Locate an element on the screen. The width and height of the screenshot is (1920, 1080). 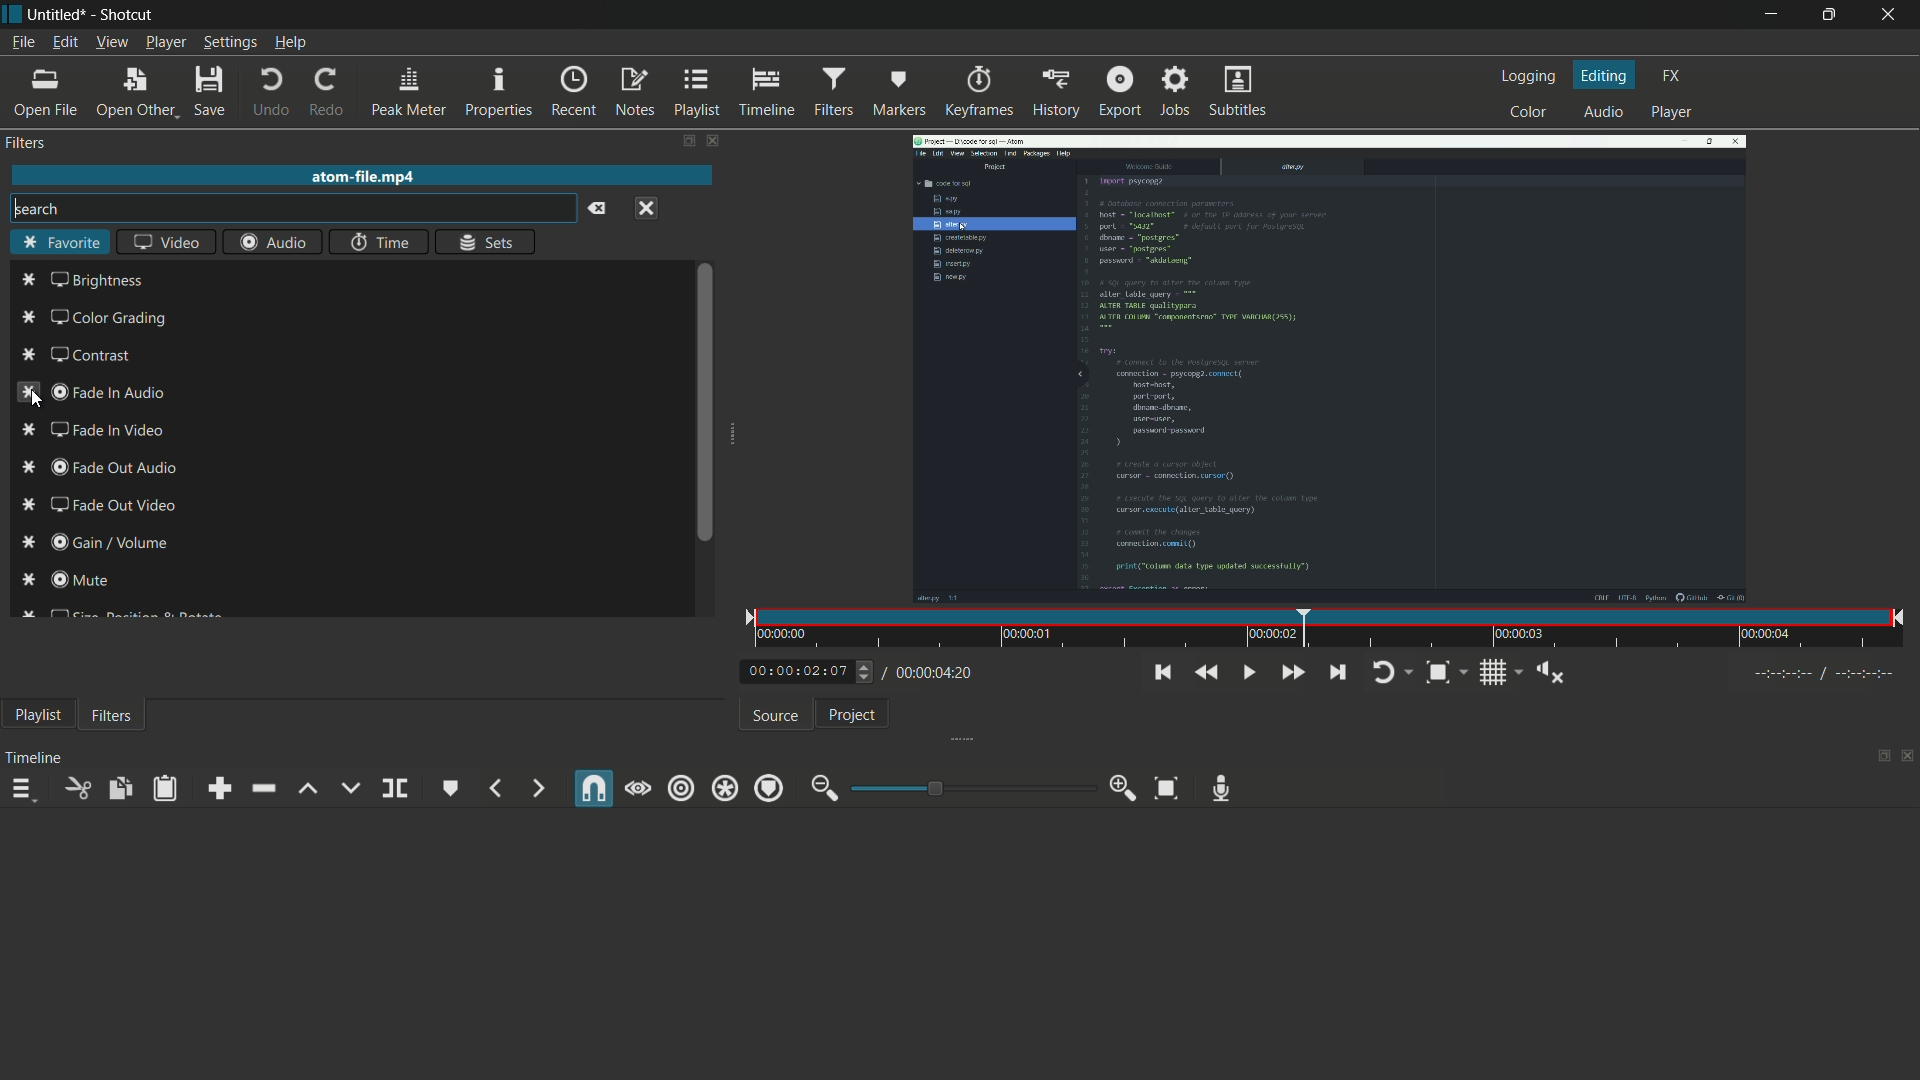
filters is located at coordinates (113, 714).